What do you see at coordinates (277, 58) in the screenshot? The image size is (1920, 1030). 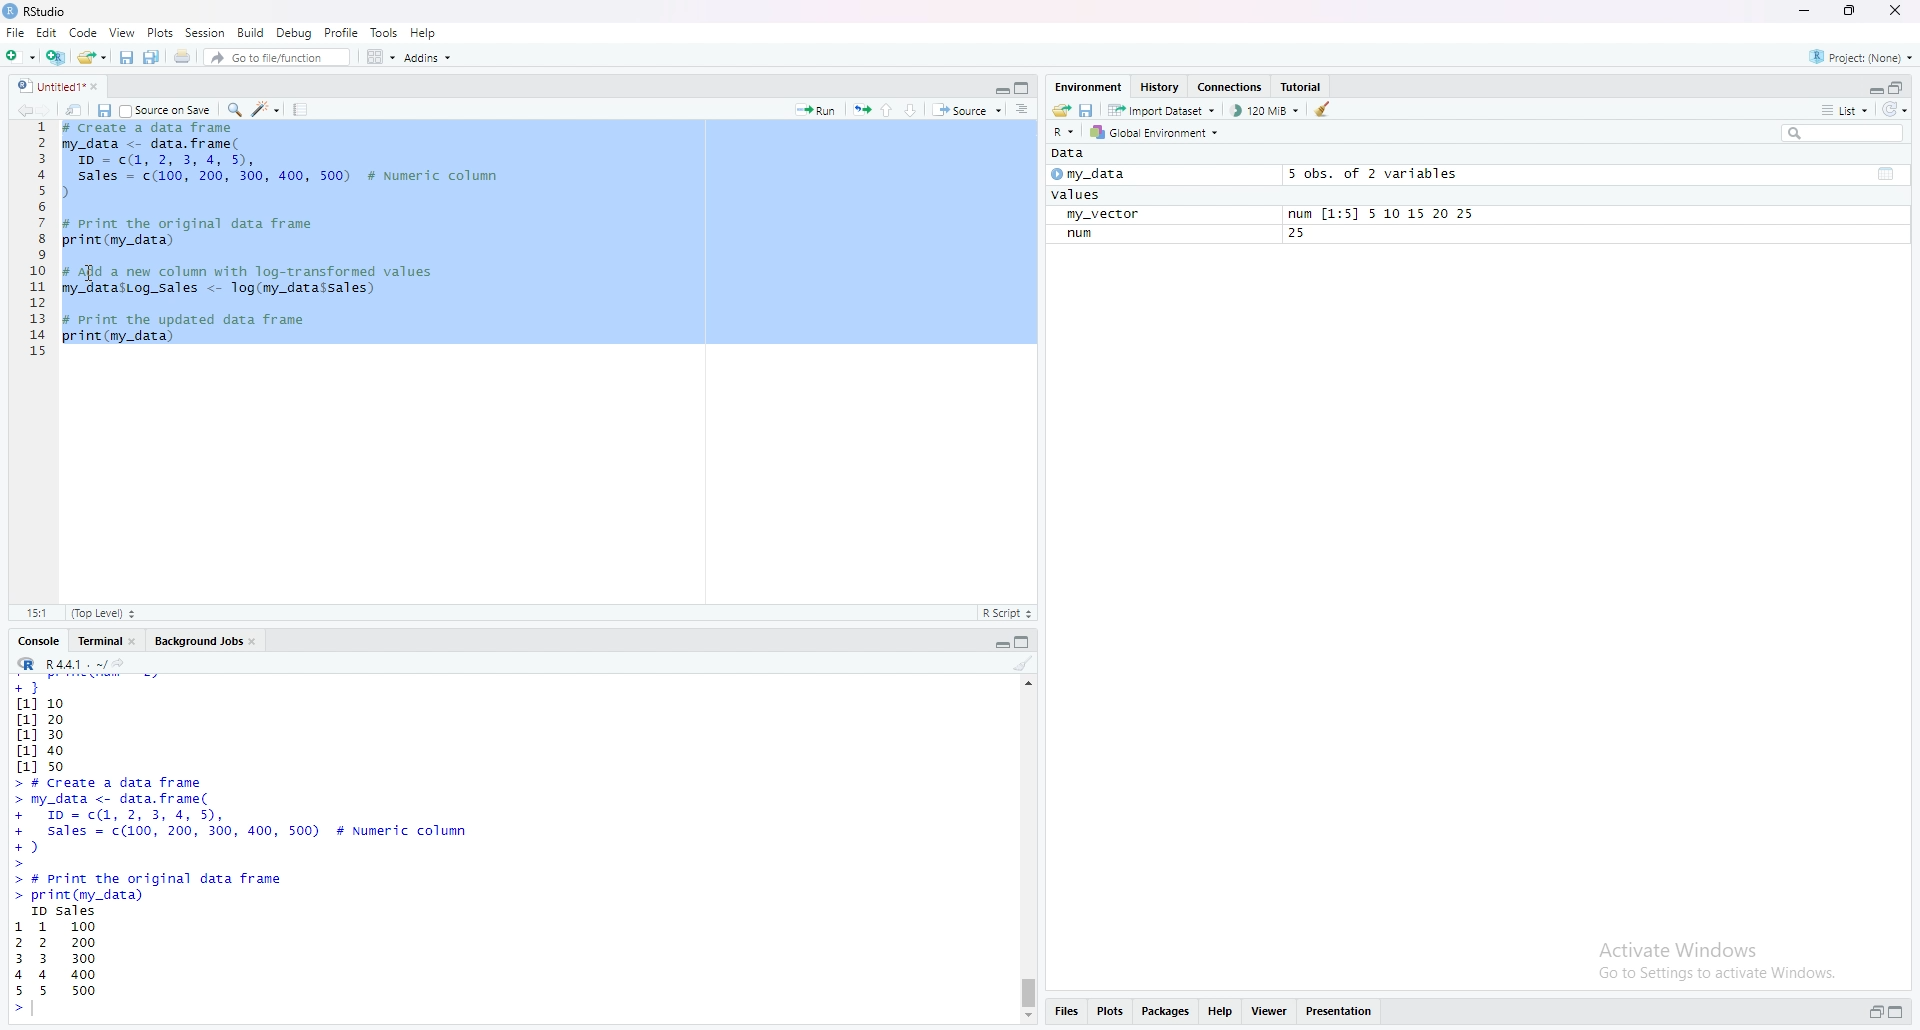 I see `go to file/function` at bounding box center [277, 58].